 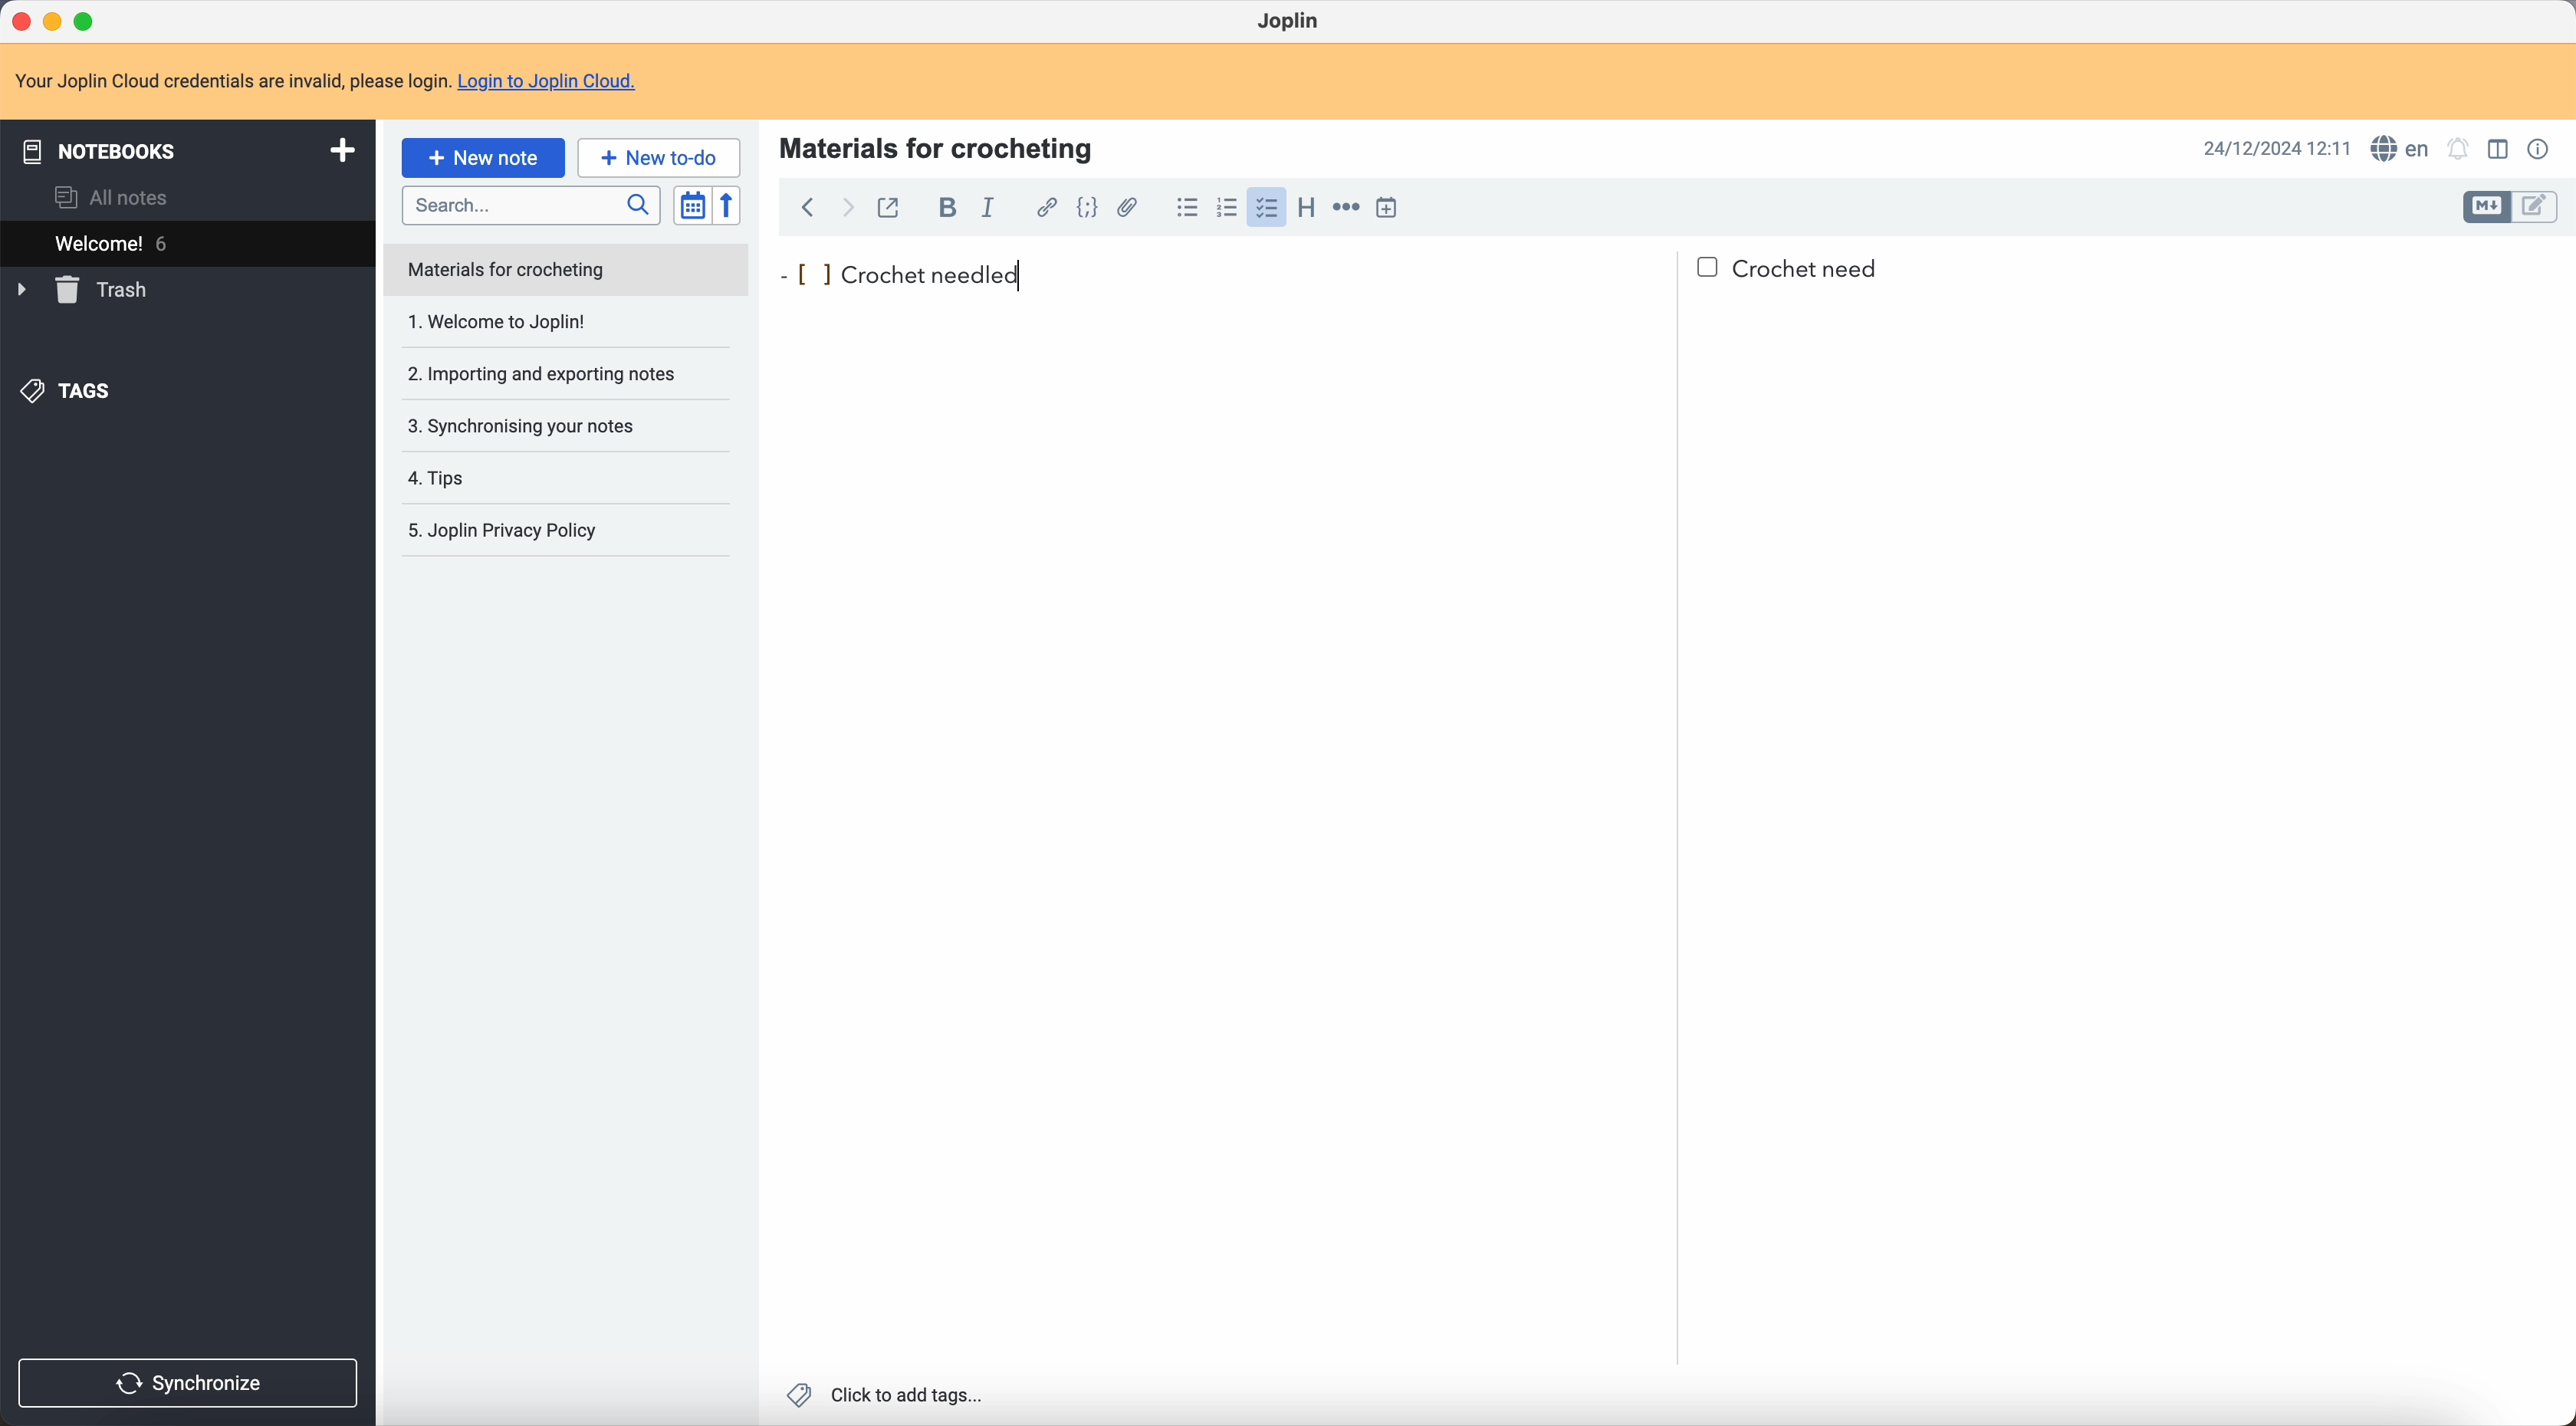 I want to click on search bar, so click(x=530, y=203).